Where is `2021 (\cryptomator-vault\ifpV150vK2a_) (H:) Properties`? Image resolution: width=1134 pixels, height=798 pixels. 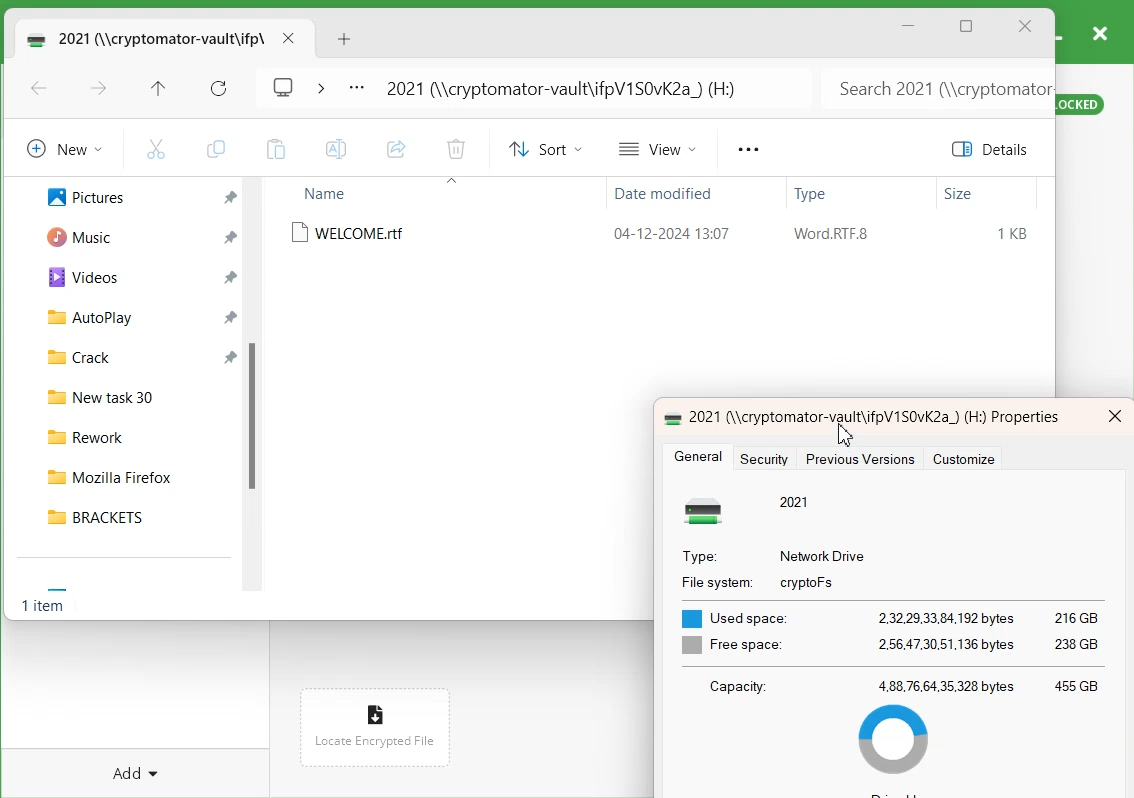
2021 (\cryptomator-vault\ifpV150vK2a_) (H:) Properties is located at coordinates (874, 417).